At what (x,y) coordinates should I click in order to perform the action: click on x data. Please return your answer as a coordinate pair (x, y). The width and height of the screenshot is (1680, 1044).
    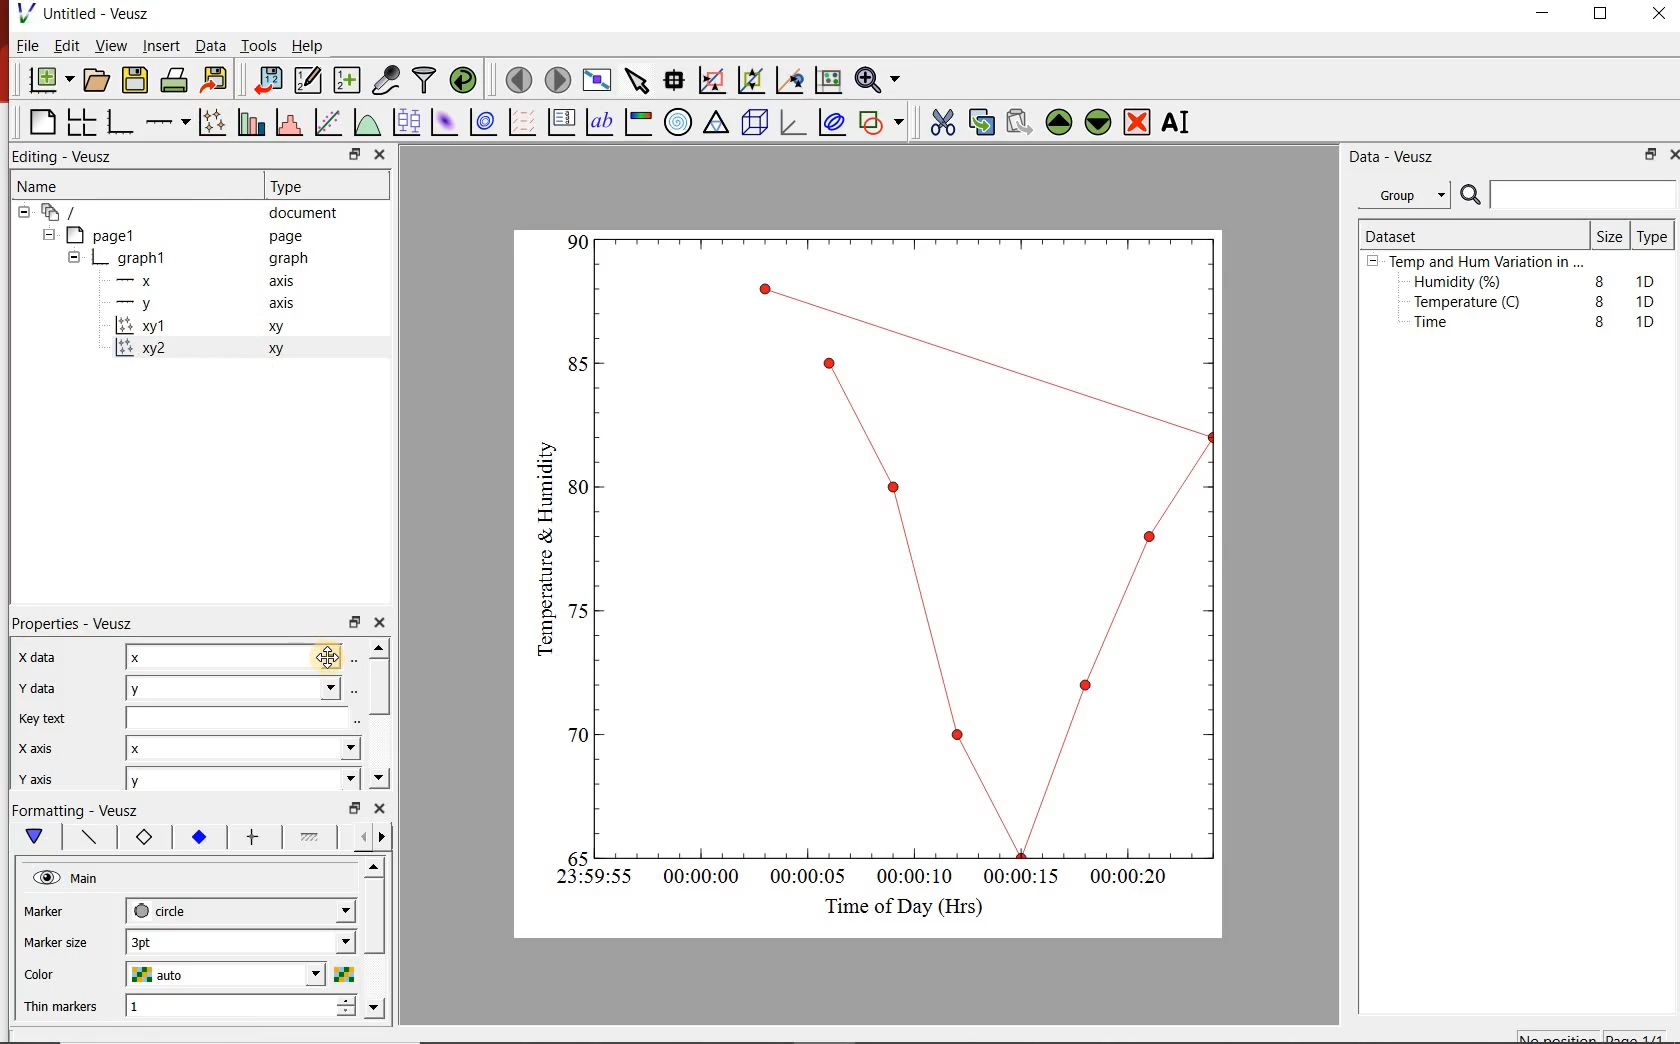
    Looking at the image, I should click on (51, 652).